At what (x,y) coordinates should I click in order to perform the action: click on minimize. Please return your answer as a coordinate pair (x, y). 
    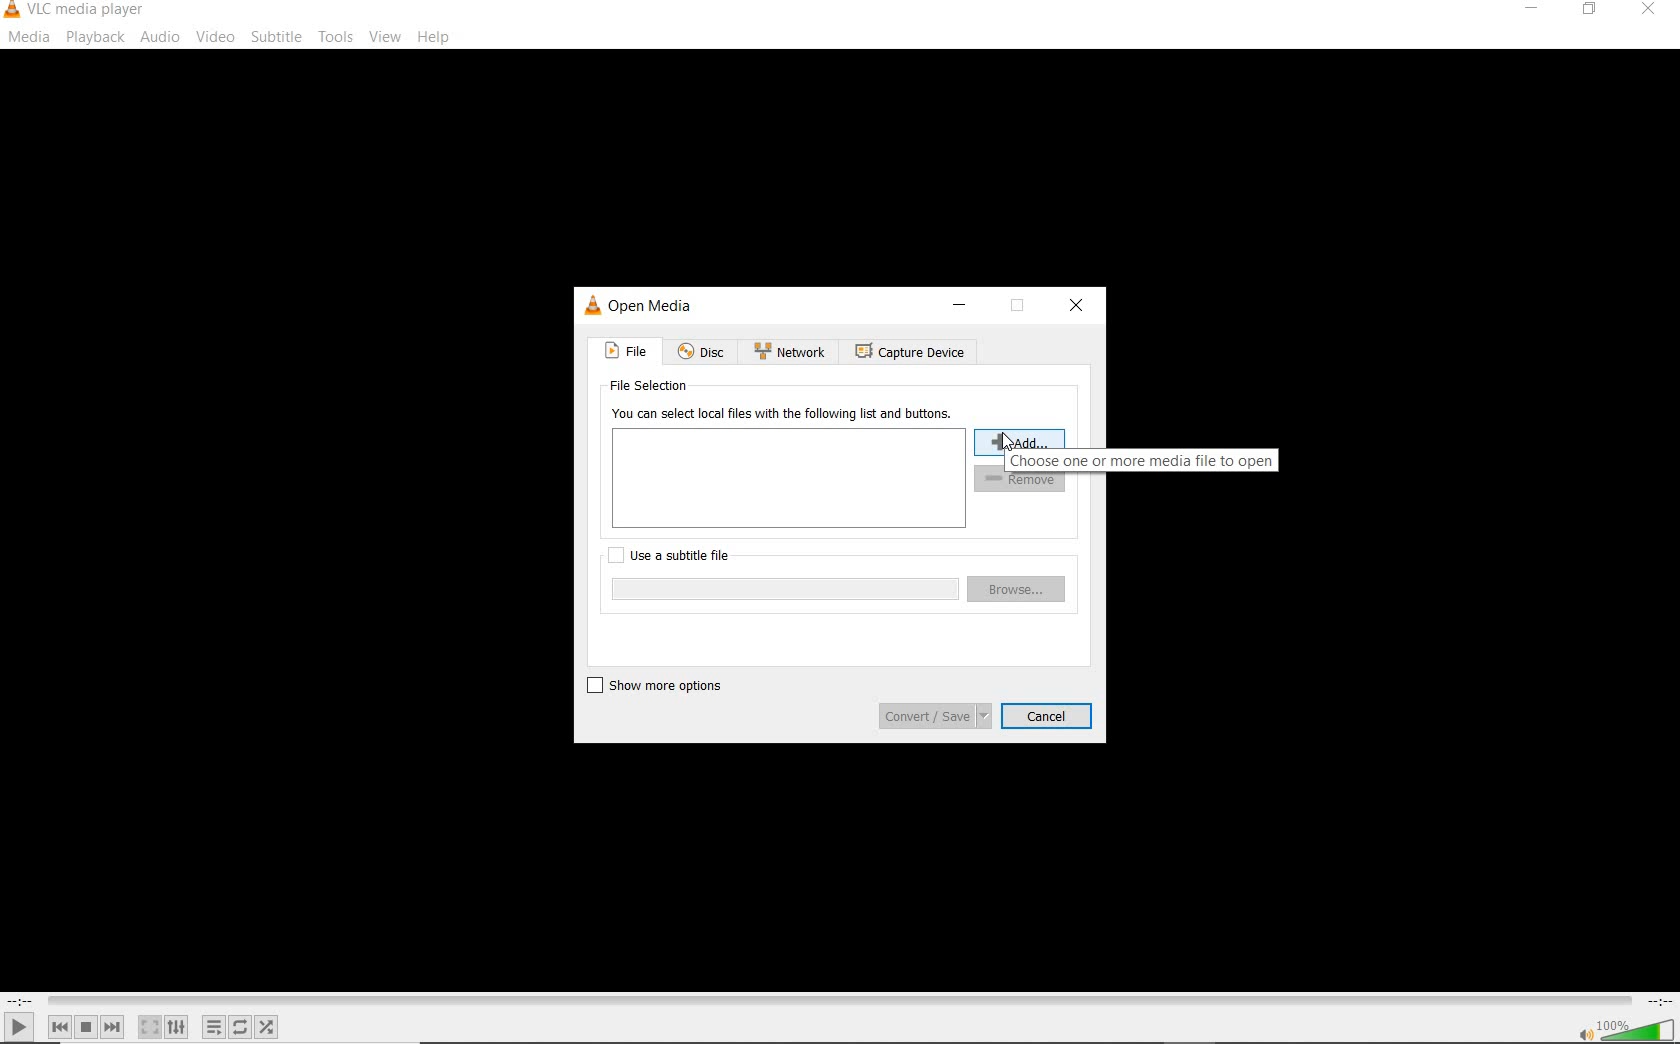
    Looking at the image, I should click on (960, 304).